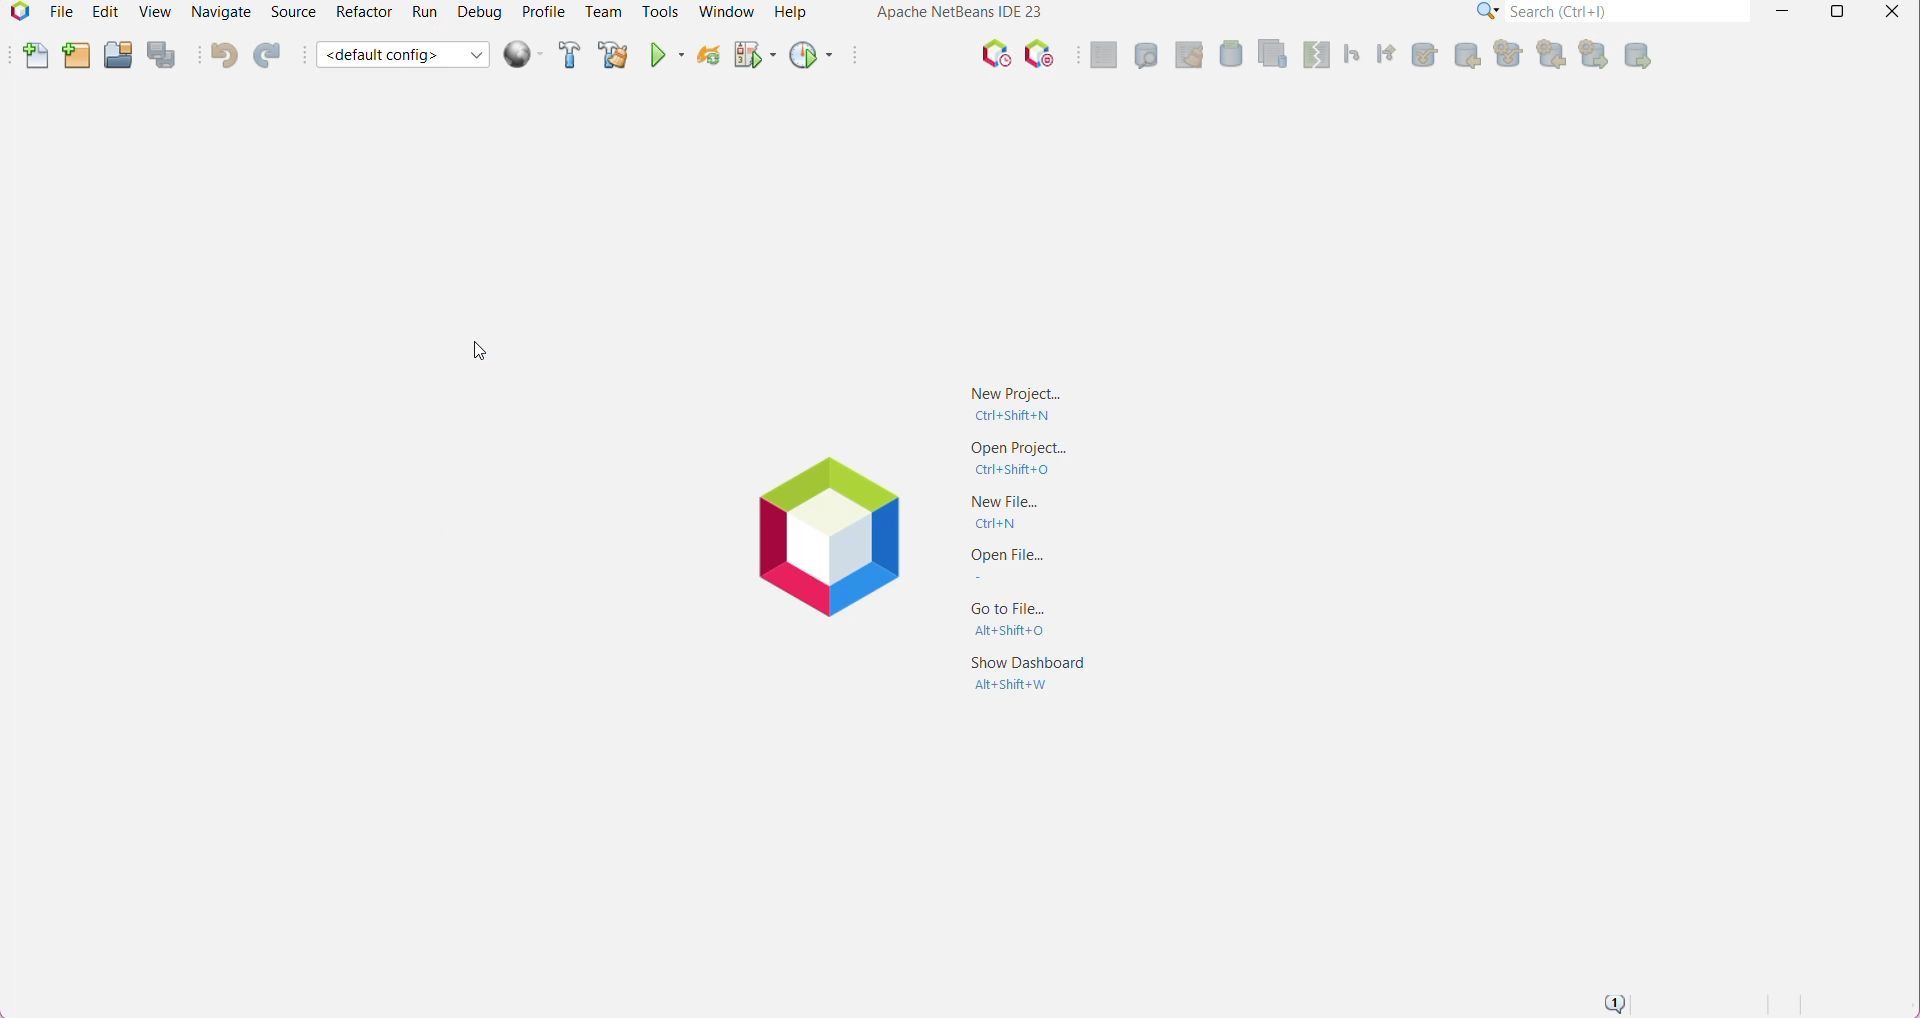  Describe the element at coordinates (822, 535) in the screenshot. I see `Application Logo` at that location.